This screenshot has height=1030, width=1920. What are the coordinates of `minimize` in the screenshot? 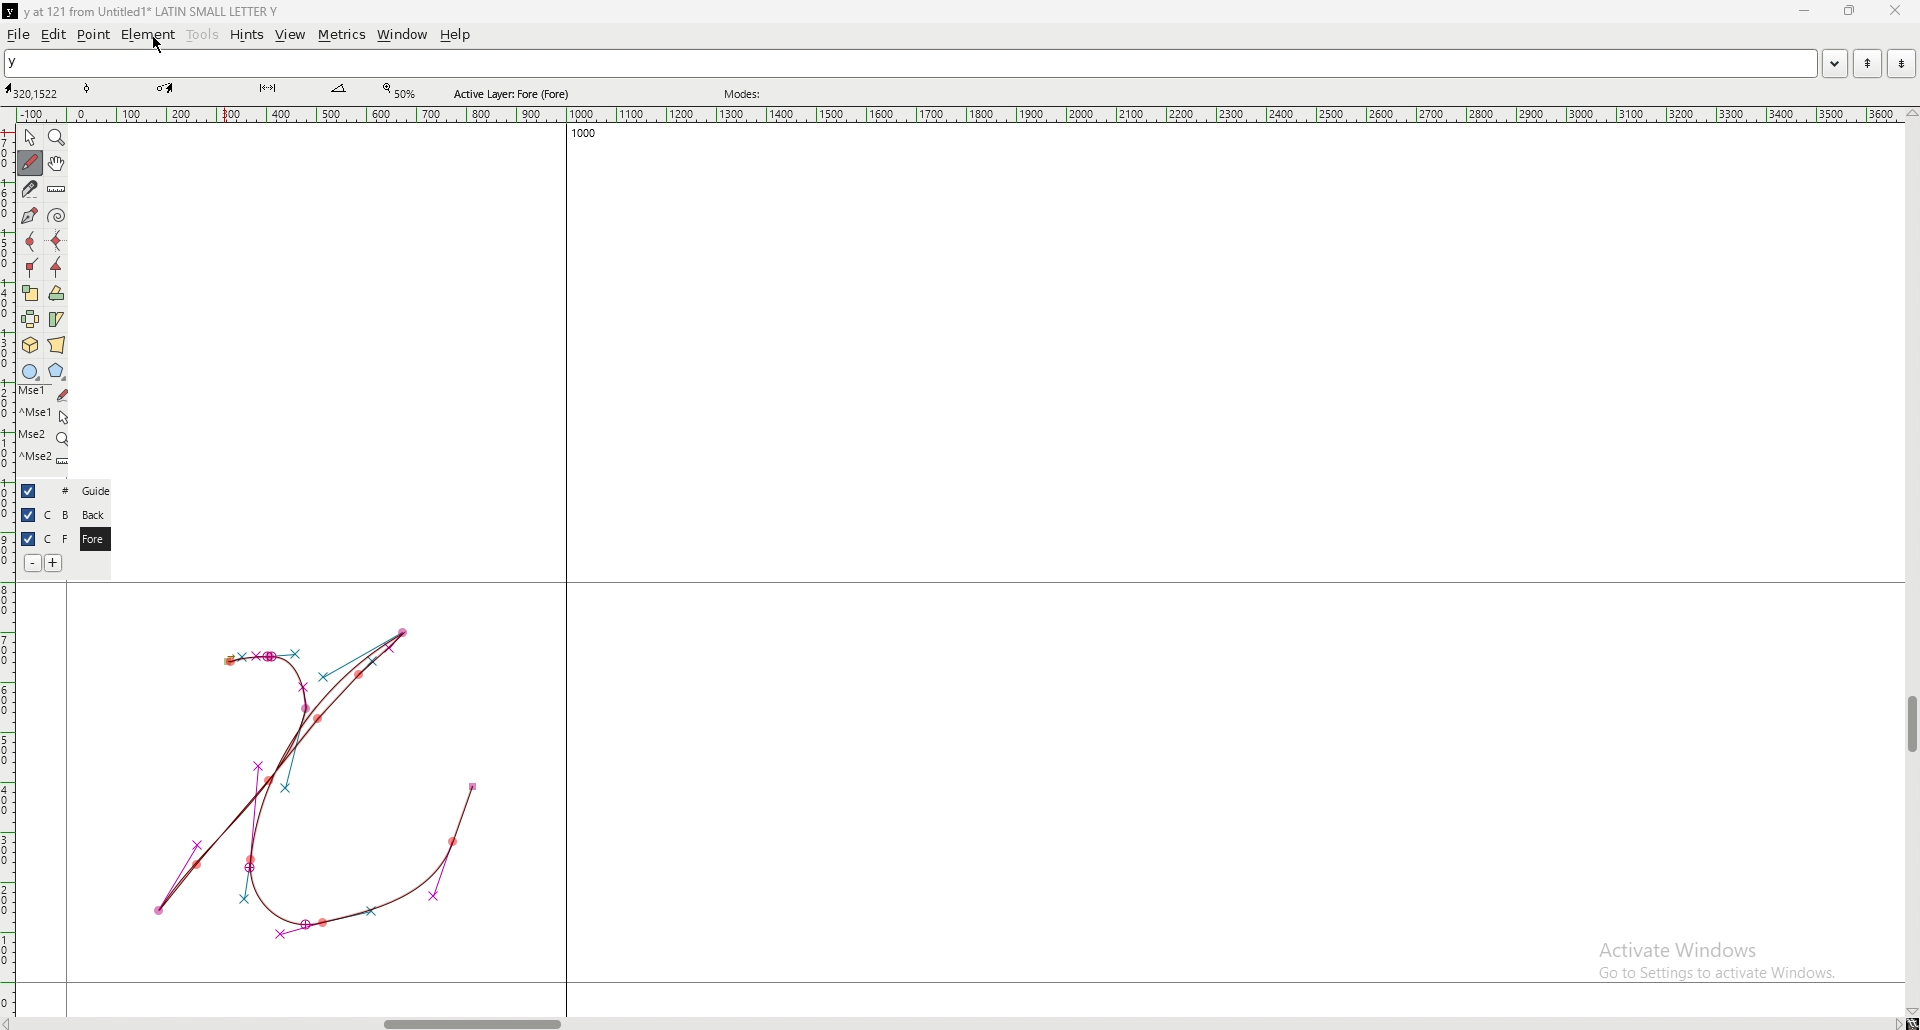 It's located at (1807, 12).